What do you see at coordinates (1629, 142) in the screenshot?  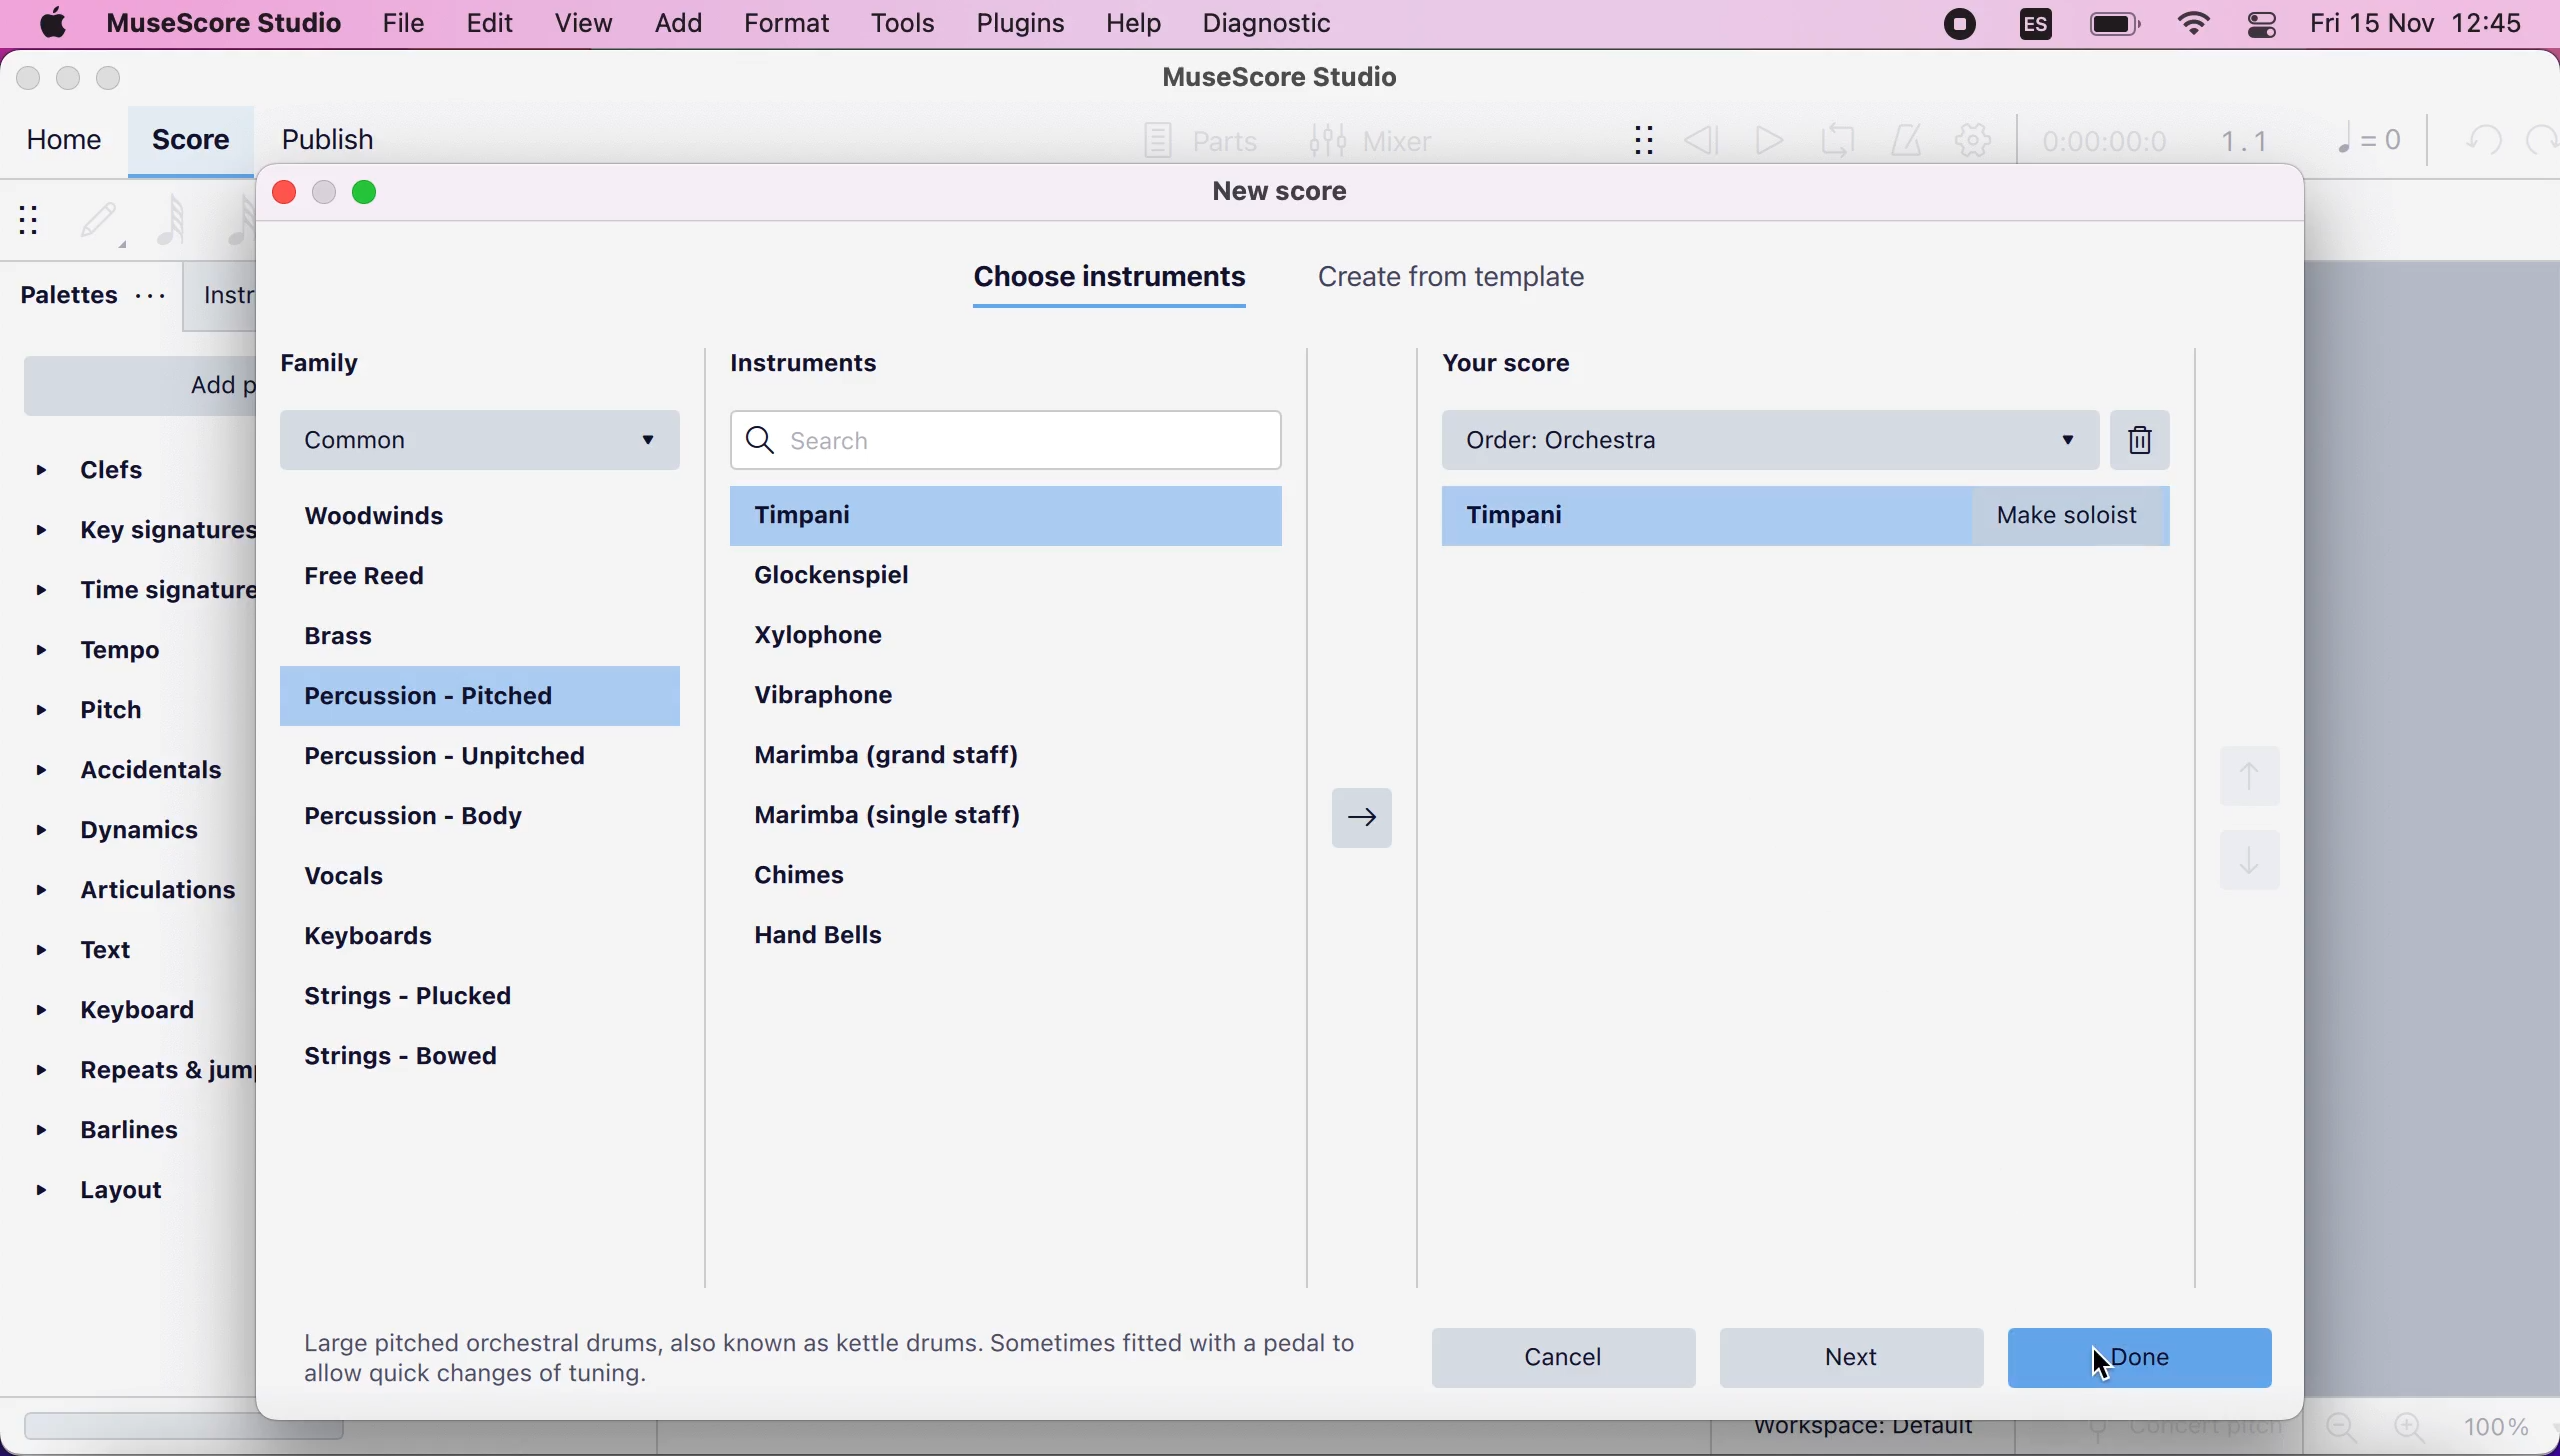 I see `show/hide` at bounding box center [1629, 142].